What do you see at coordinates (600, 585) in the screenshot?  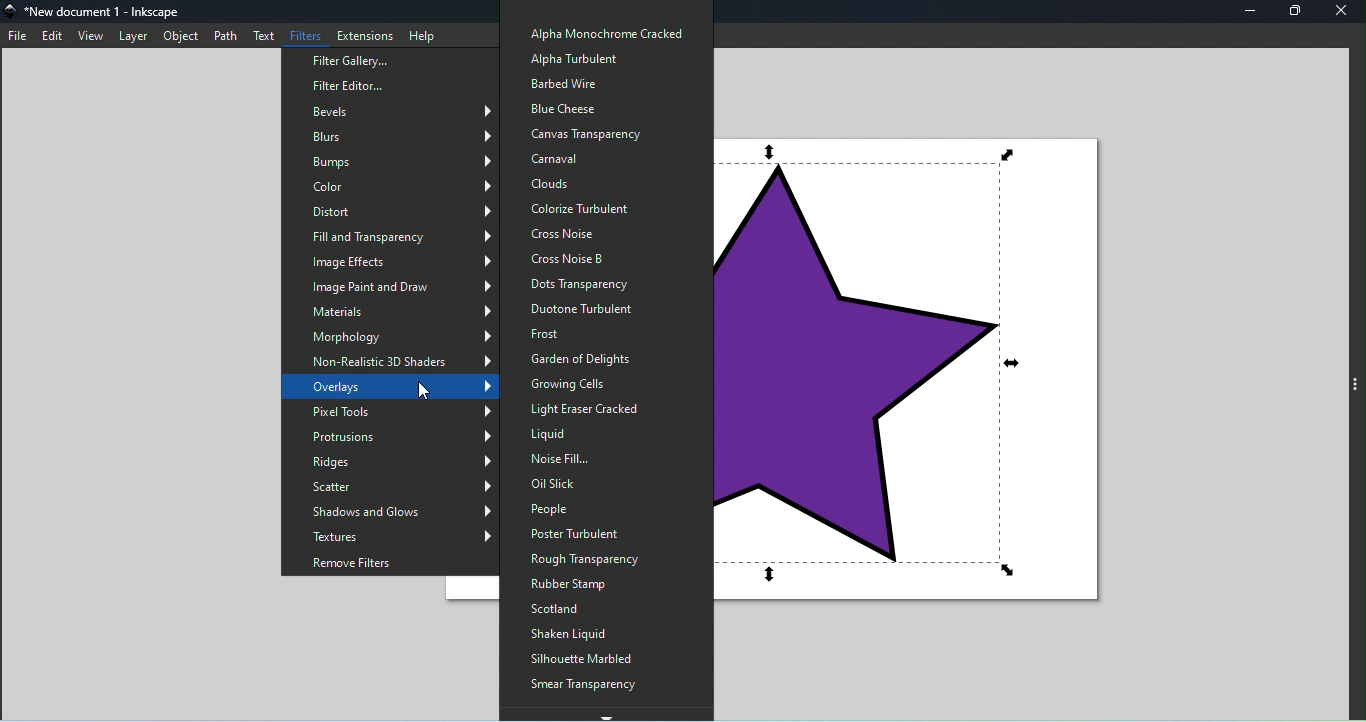 I see `Rubber stamp` at bounding box center [600, 585].